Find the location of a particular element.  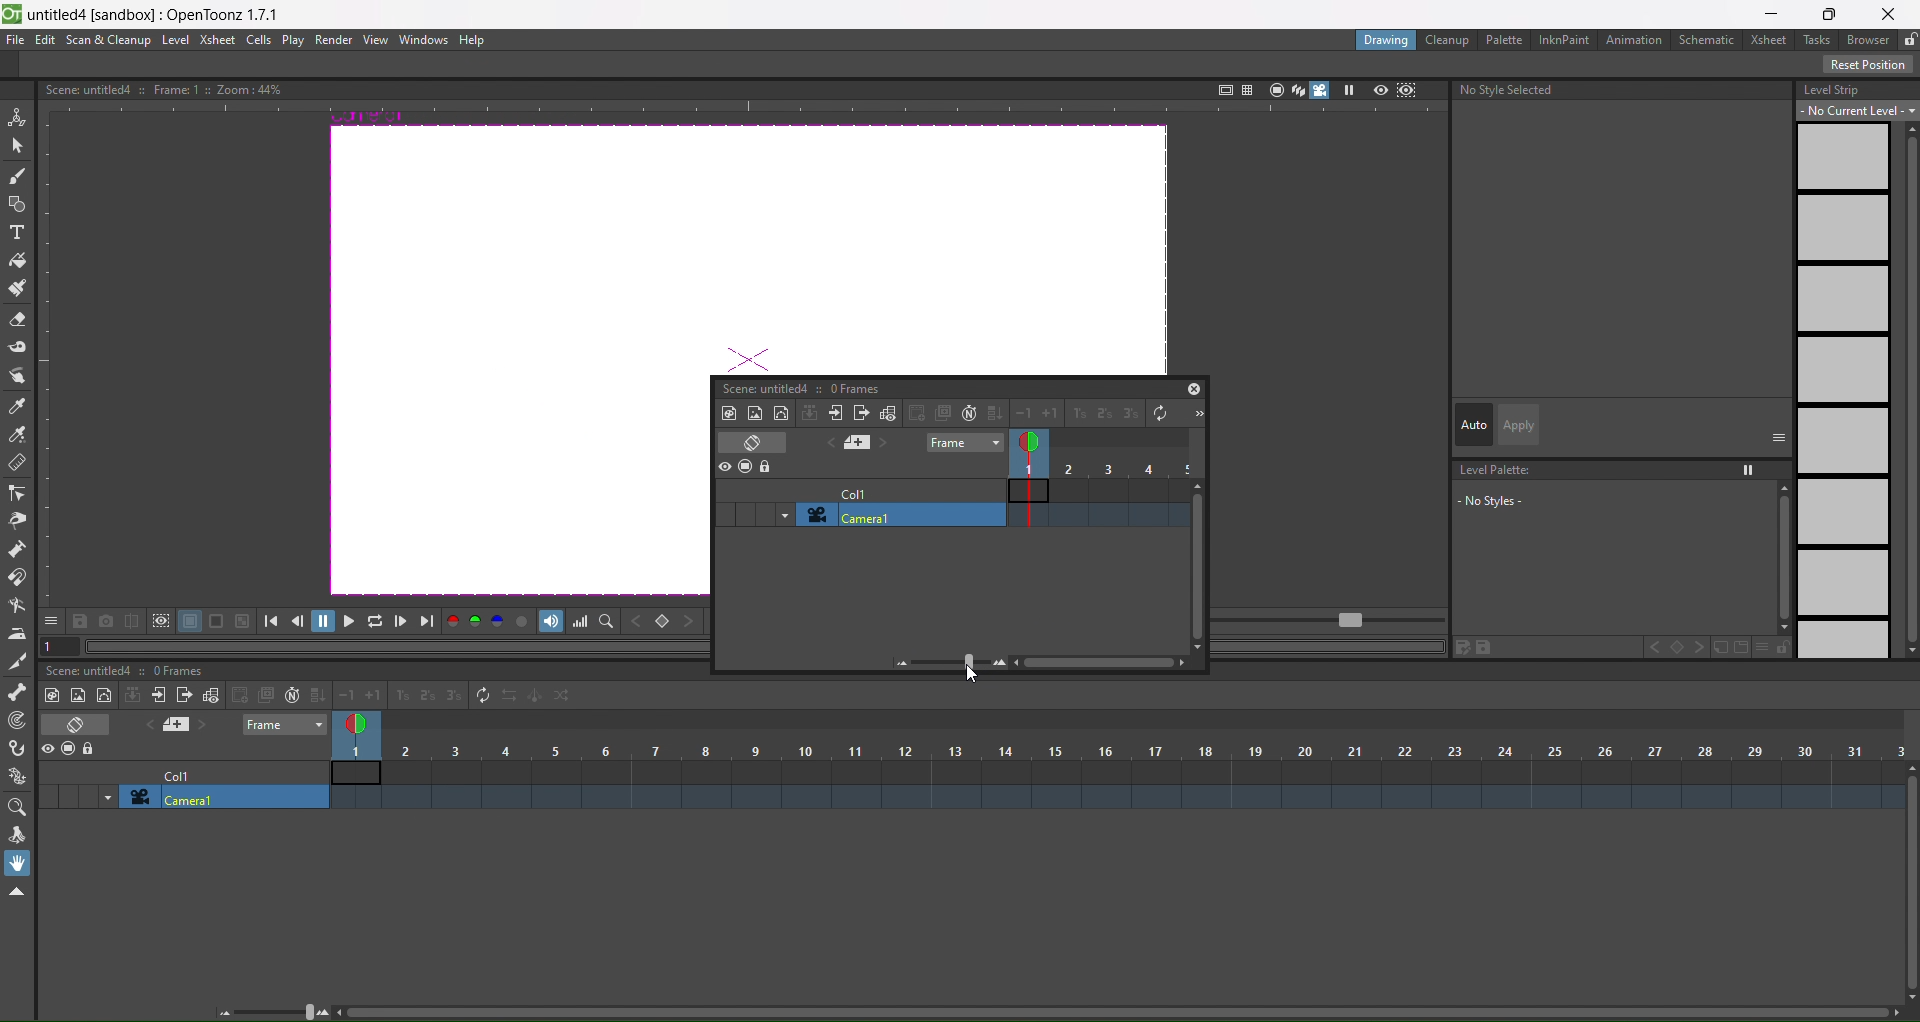

toggle edit in place is located at coordinates (210, 694).